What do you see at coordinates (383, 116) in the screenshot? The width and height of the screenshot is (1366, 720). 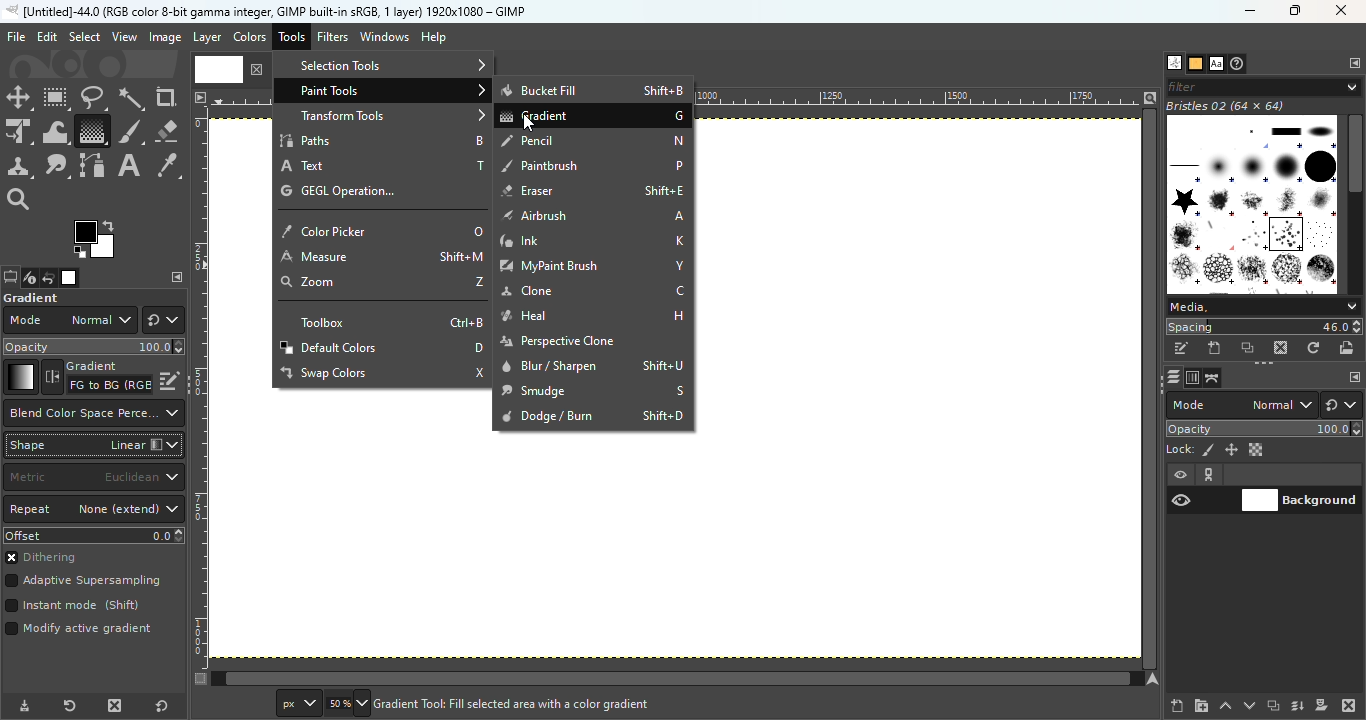 I see `Transform tools` at bounding box center [383, 116].